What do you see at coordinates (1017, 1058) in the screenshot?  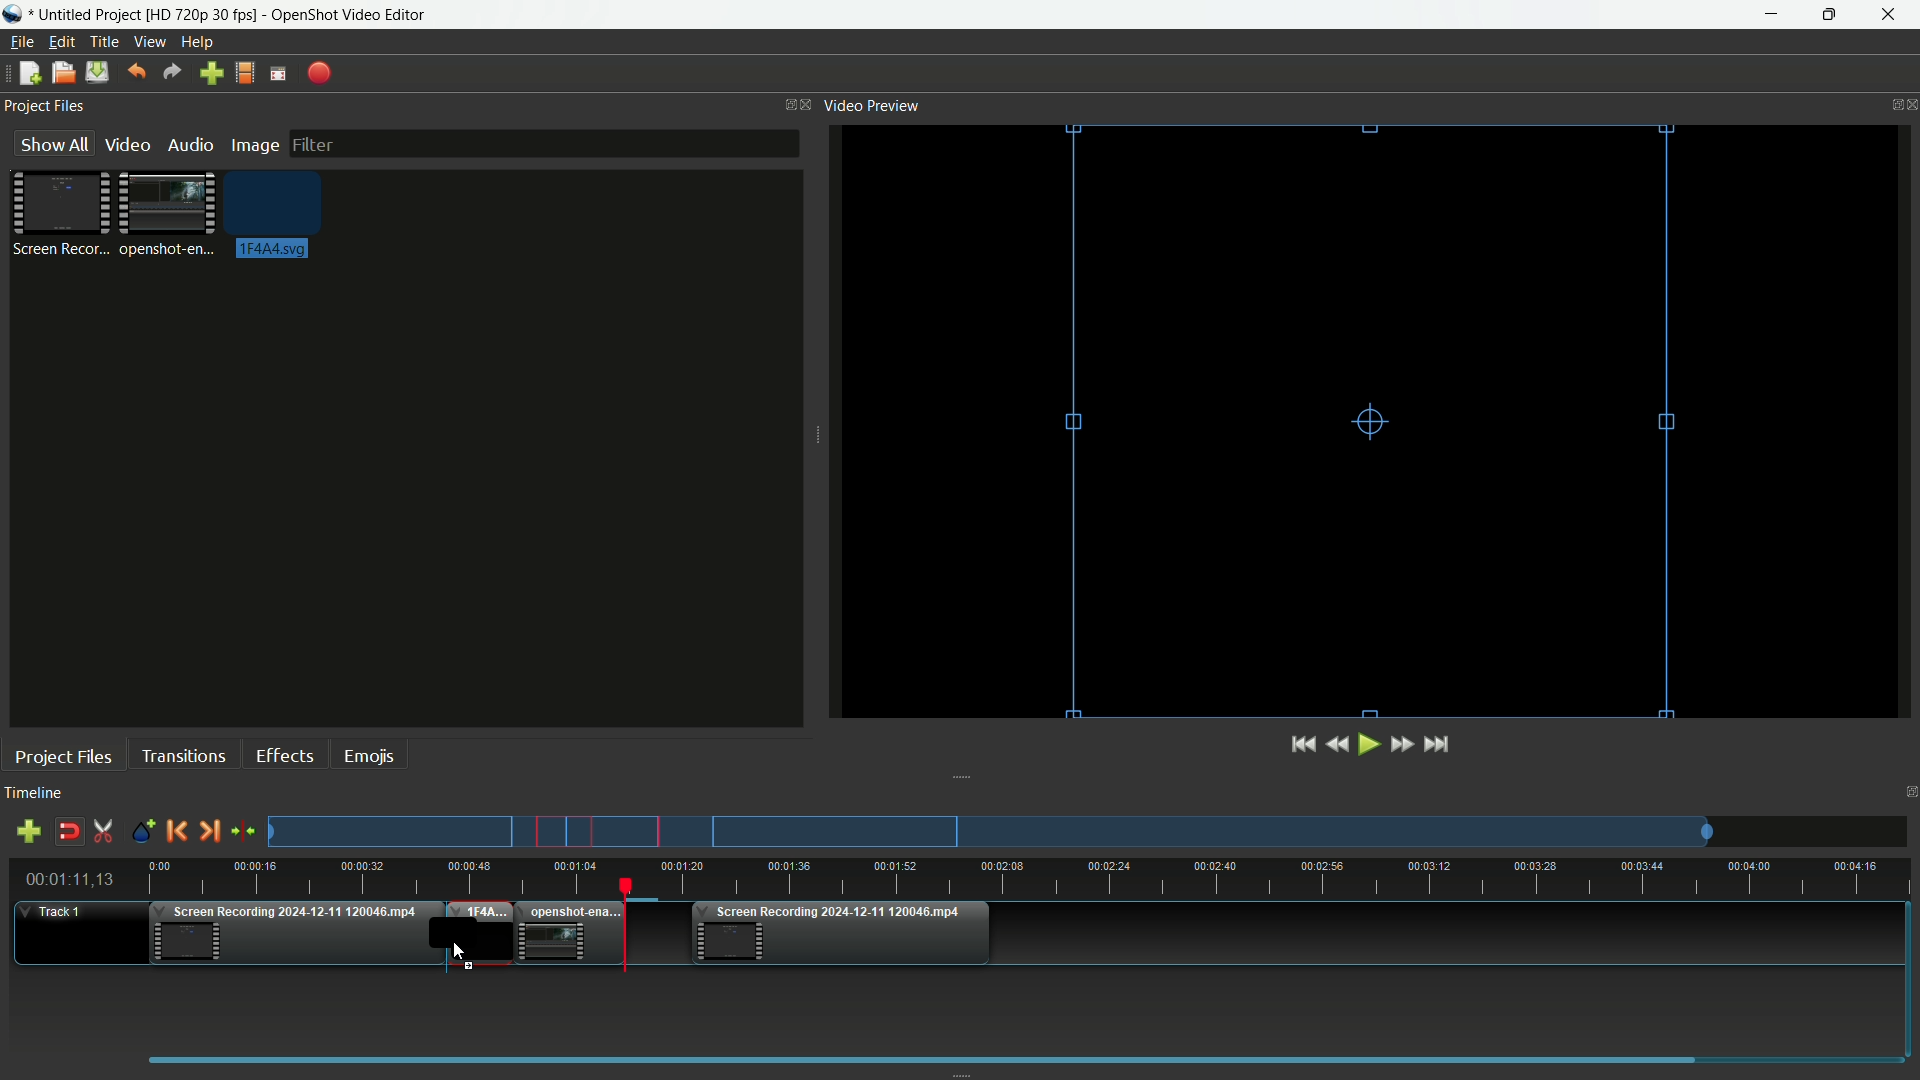 I see `scrollbar ` at bounding box center [1017, 1058].